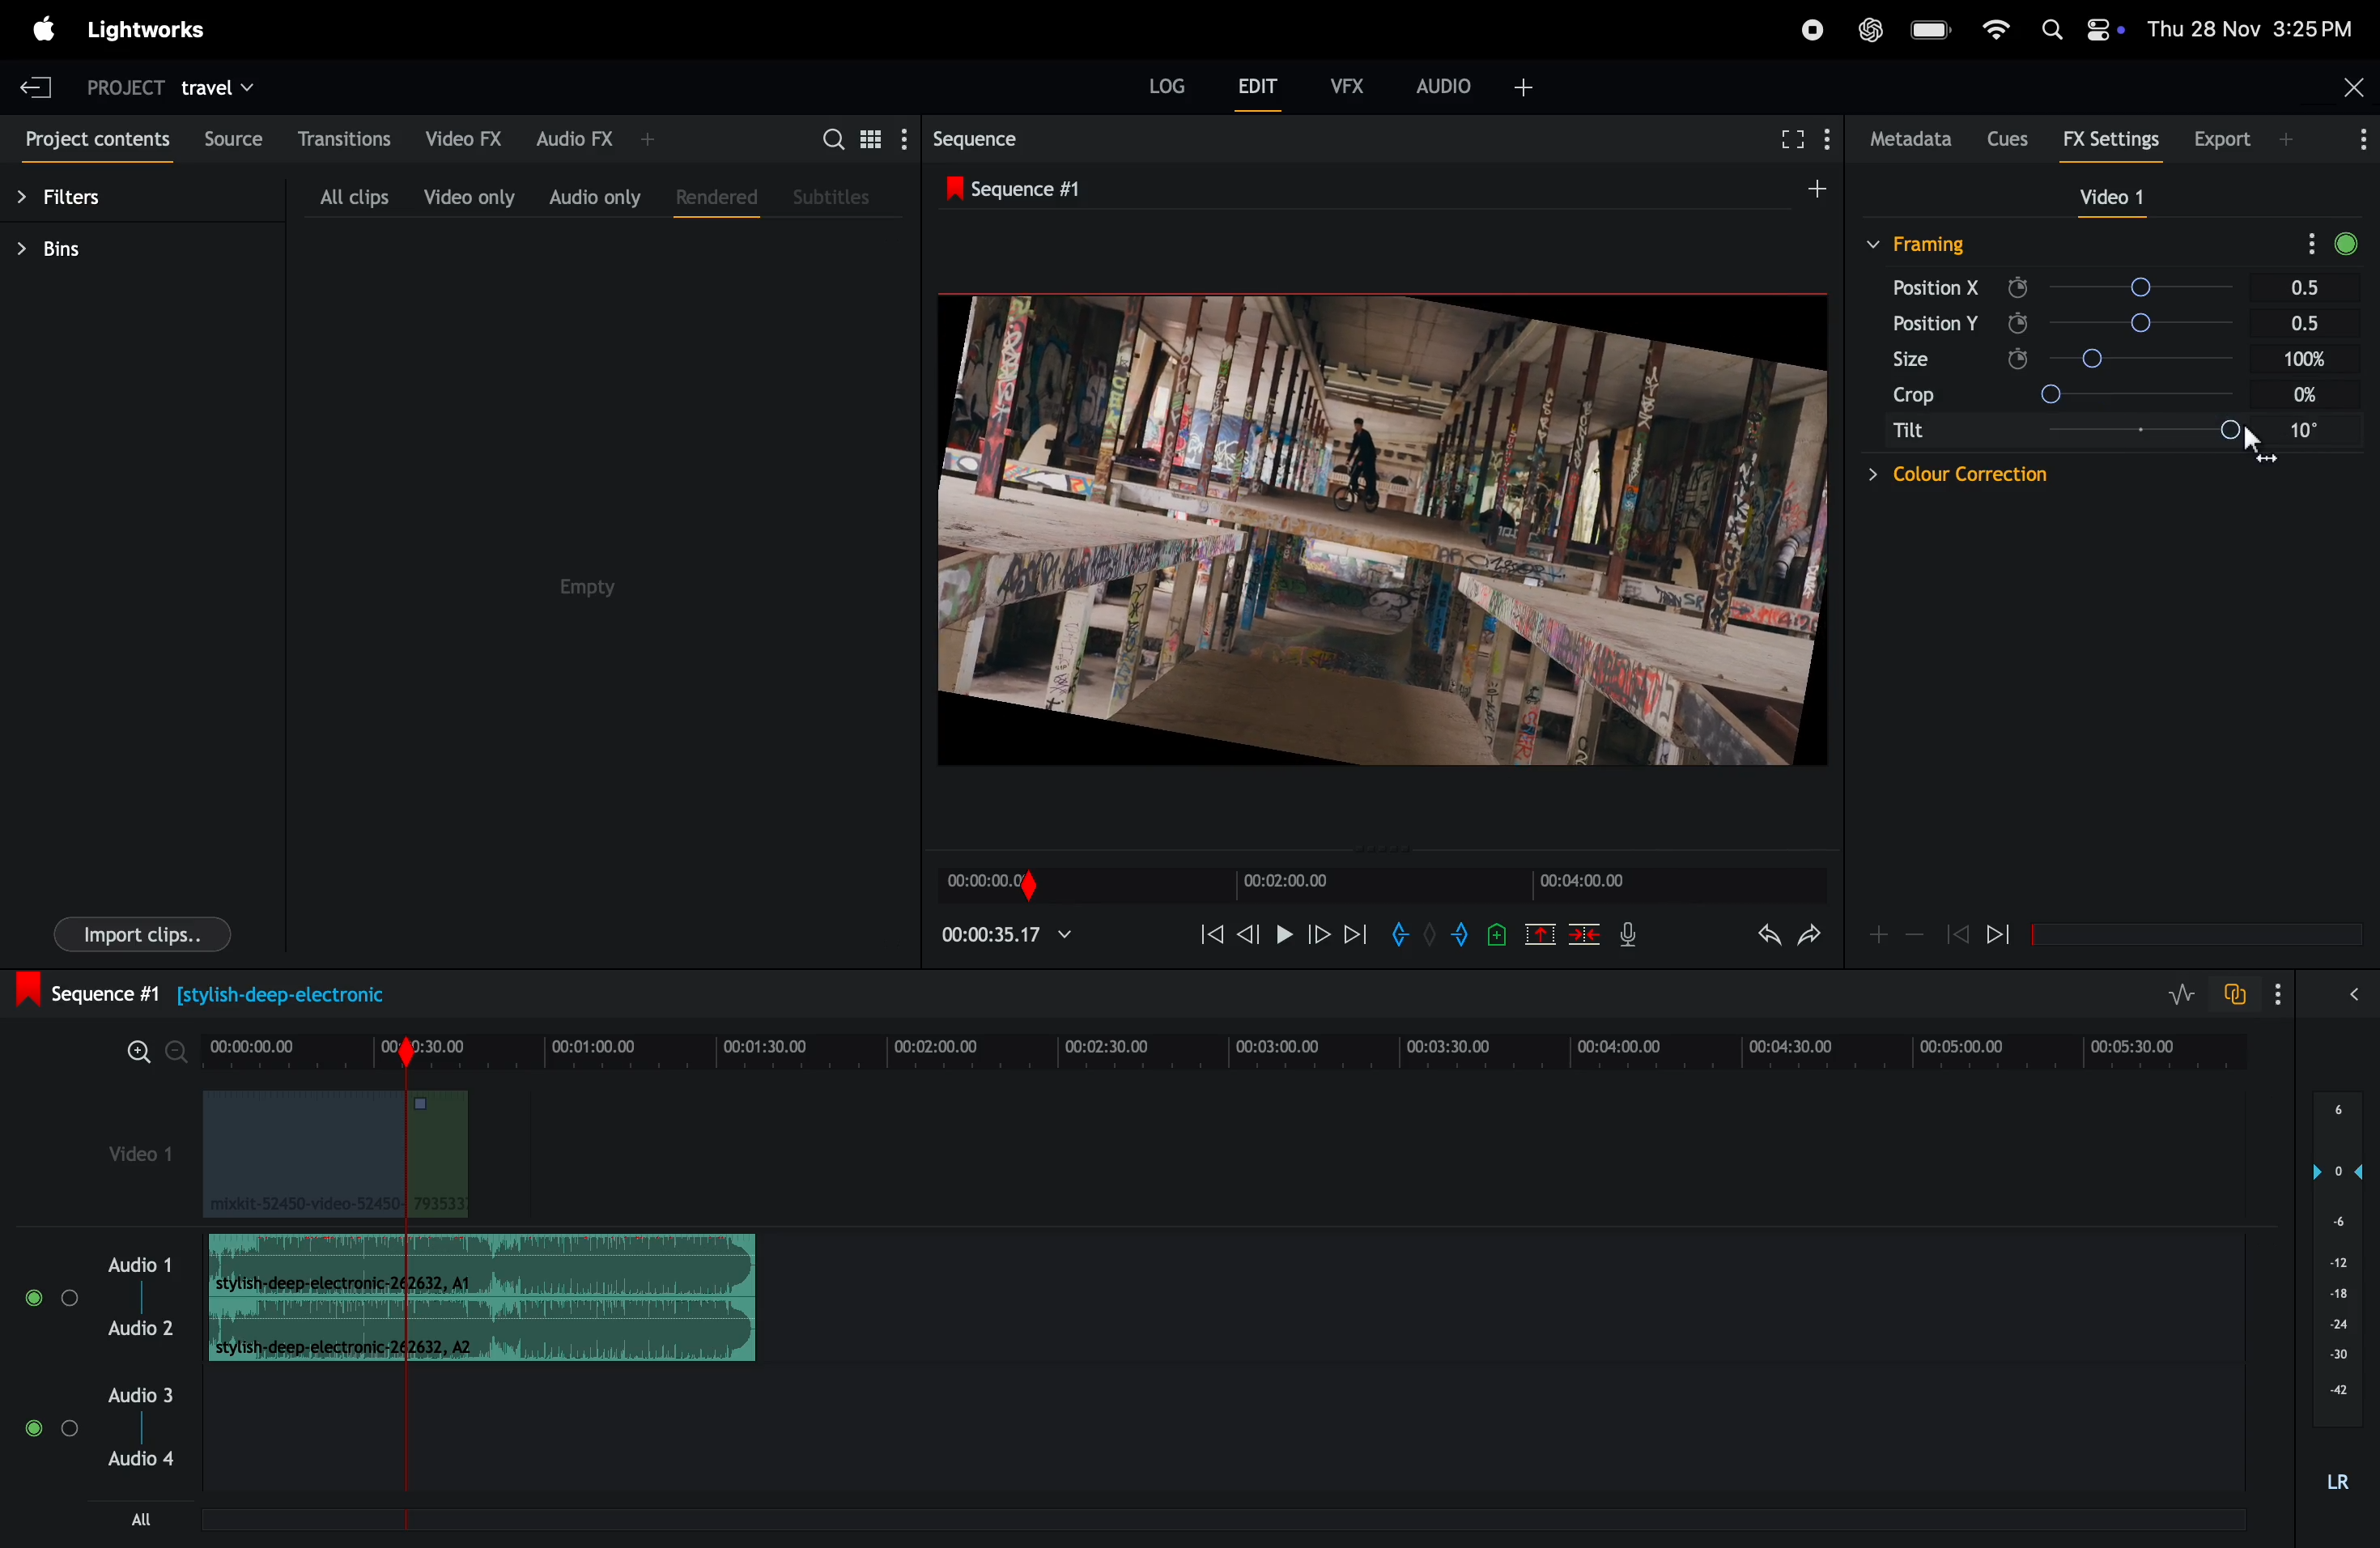  What do you see at coordinates (398, 1460) in the screenshot?
I see `playback marker` at bounding box center [398, 1460].